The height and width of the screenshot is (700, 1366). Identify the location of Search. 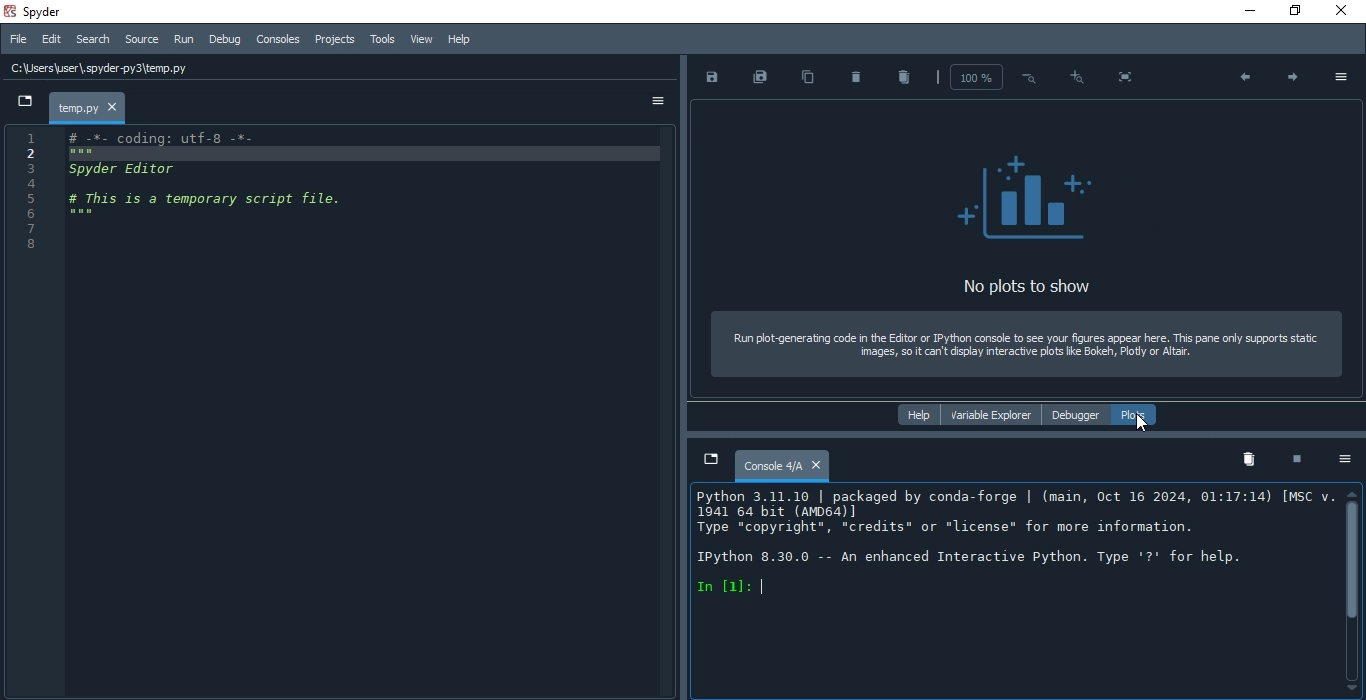
(93, 39).